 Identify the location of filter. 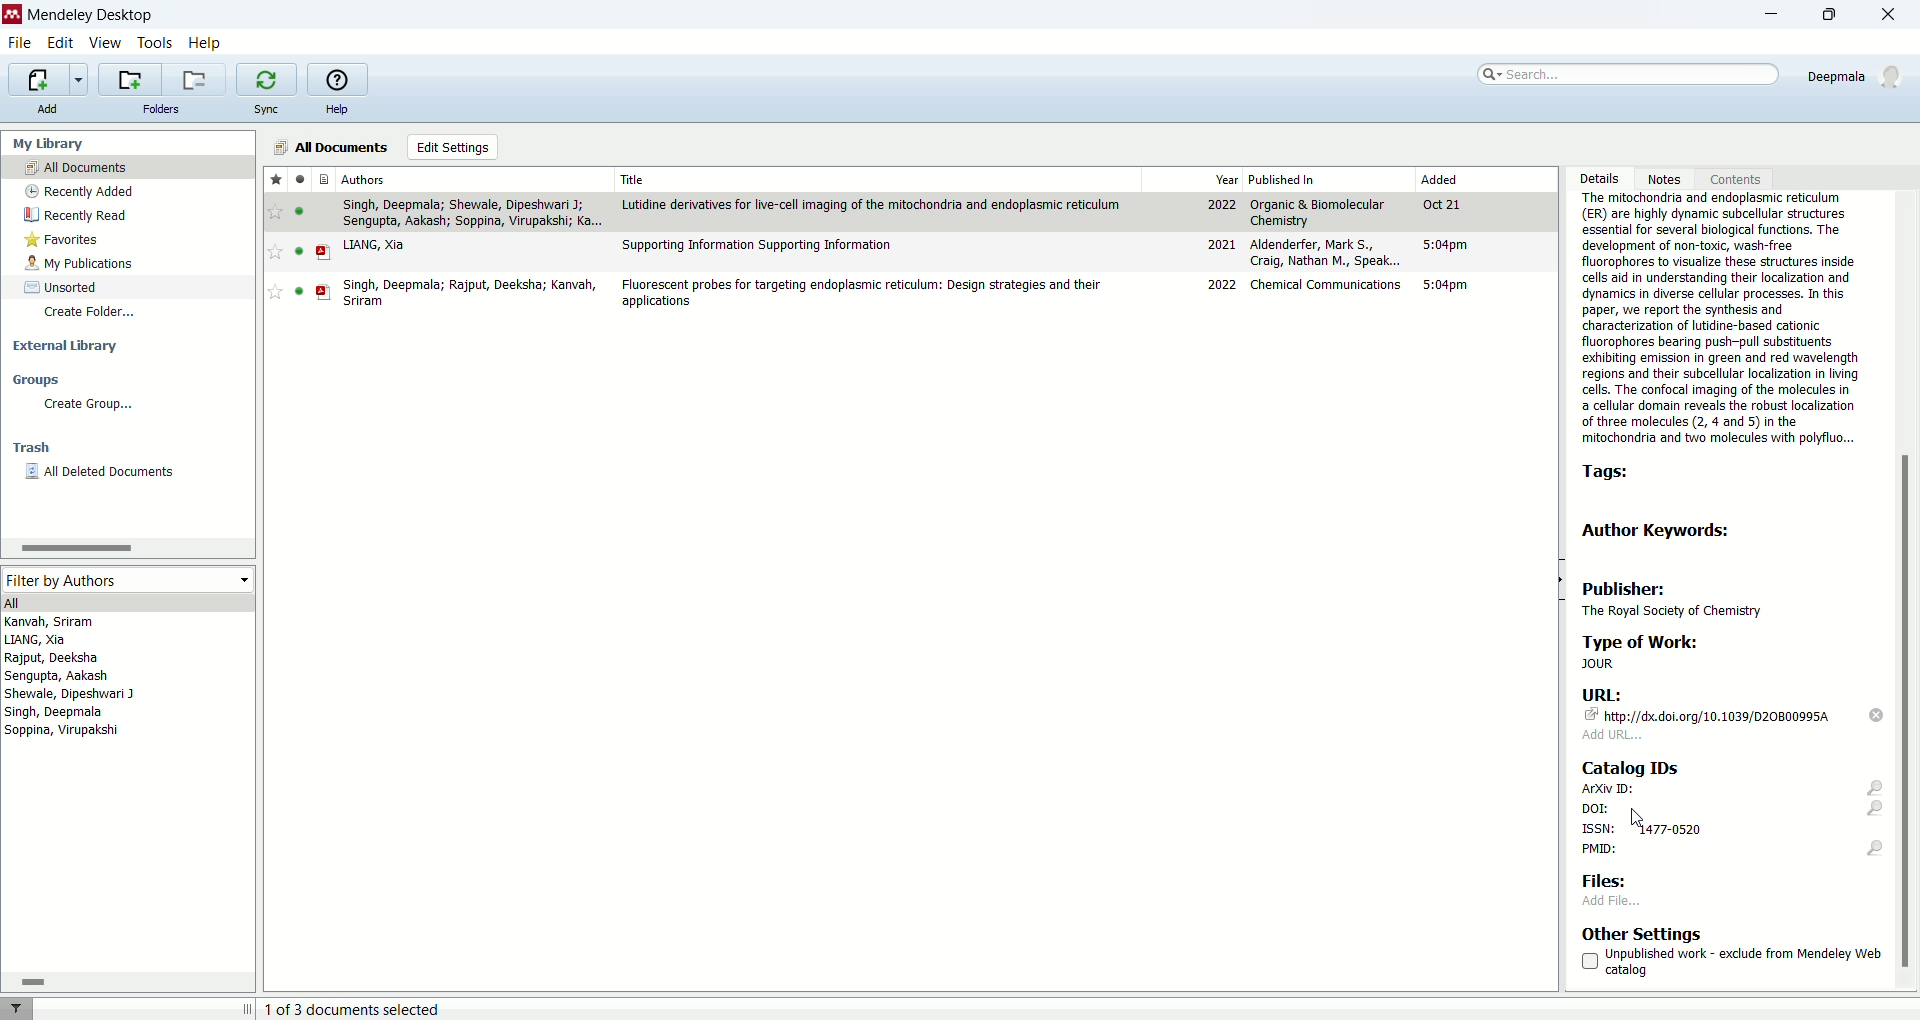
(16, 1008).